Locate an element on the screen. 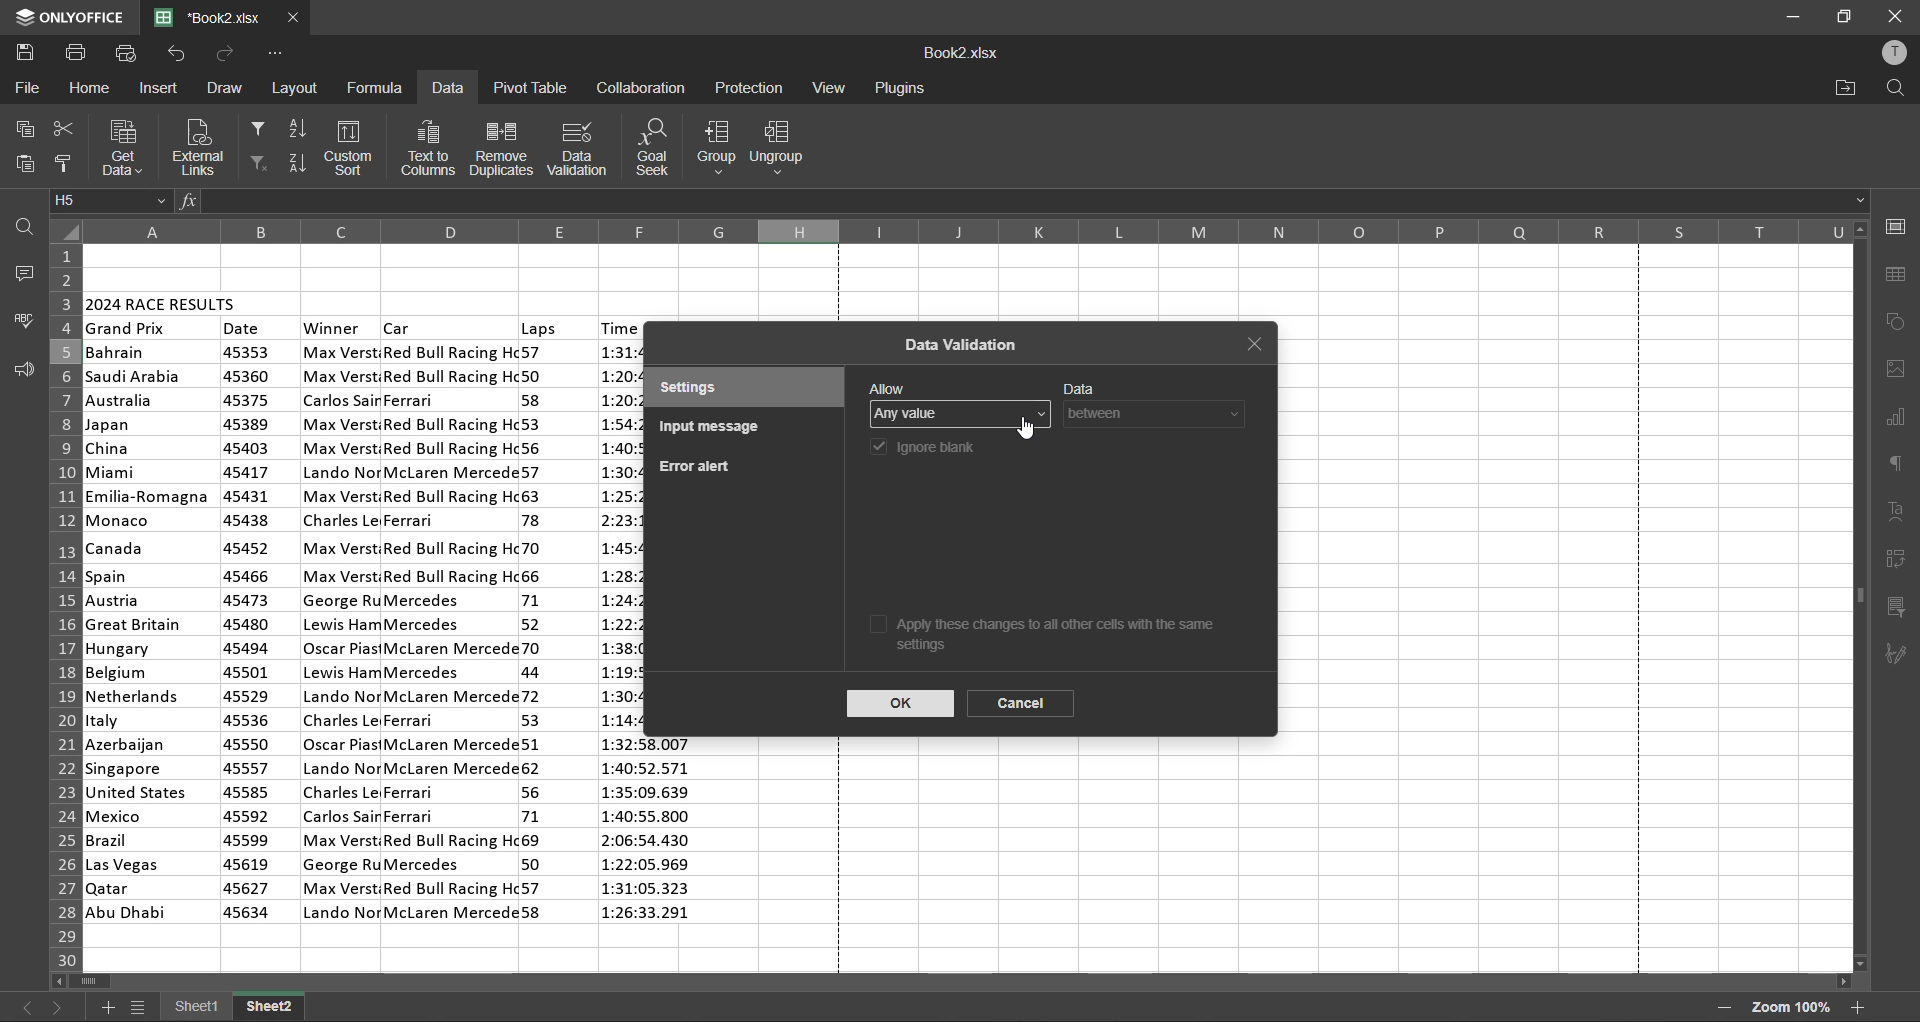 The height and width of the screenshot is (1022, 1920). scrollbar is located at coordinates (954, 984).